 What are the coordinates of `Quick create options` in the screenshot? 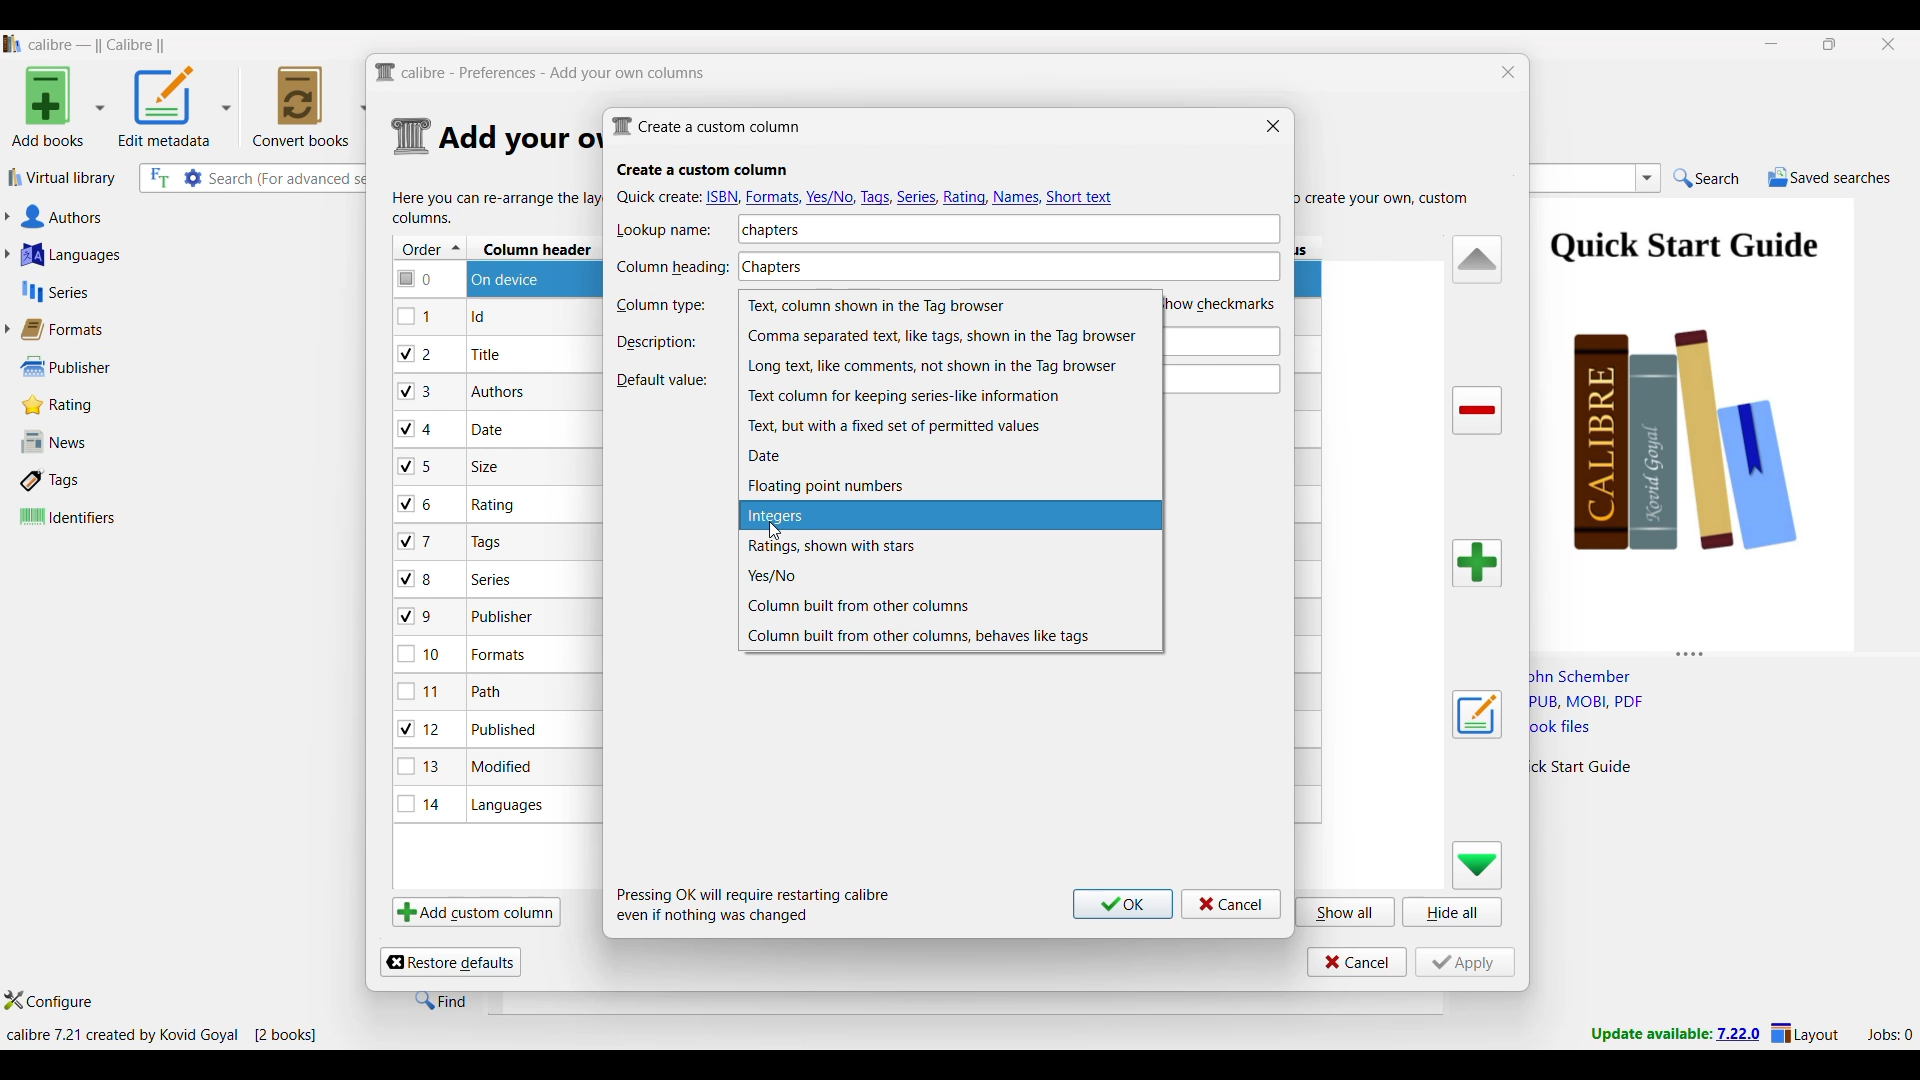 It's located at (868, 196).